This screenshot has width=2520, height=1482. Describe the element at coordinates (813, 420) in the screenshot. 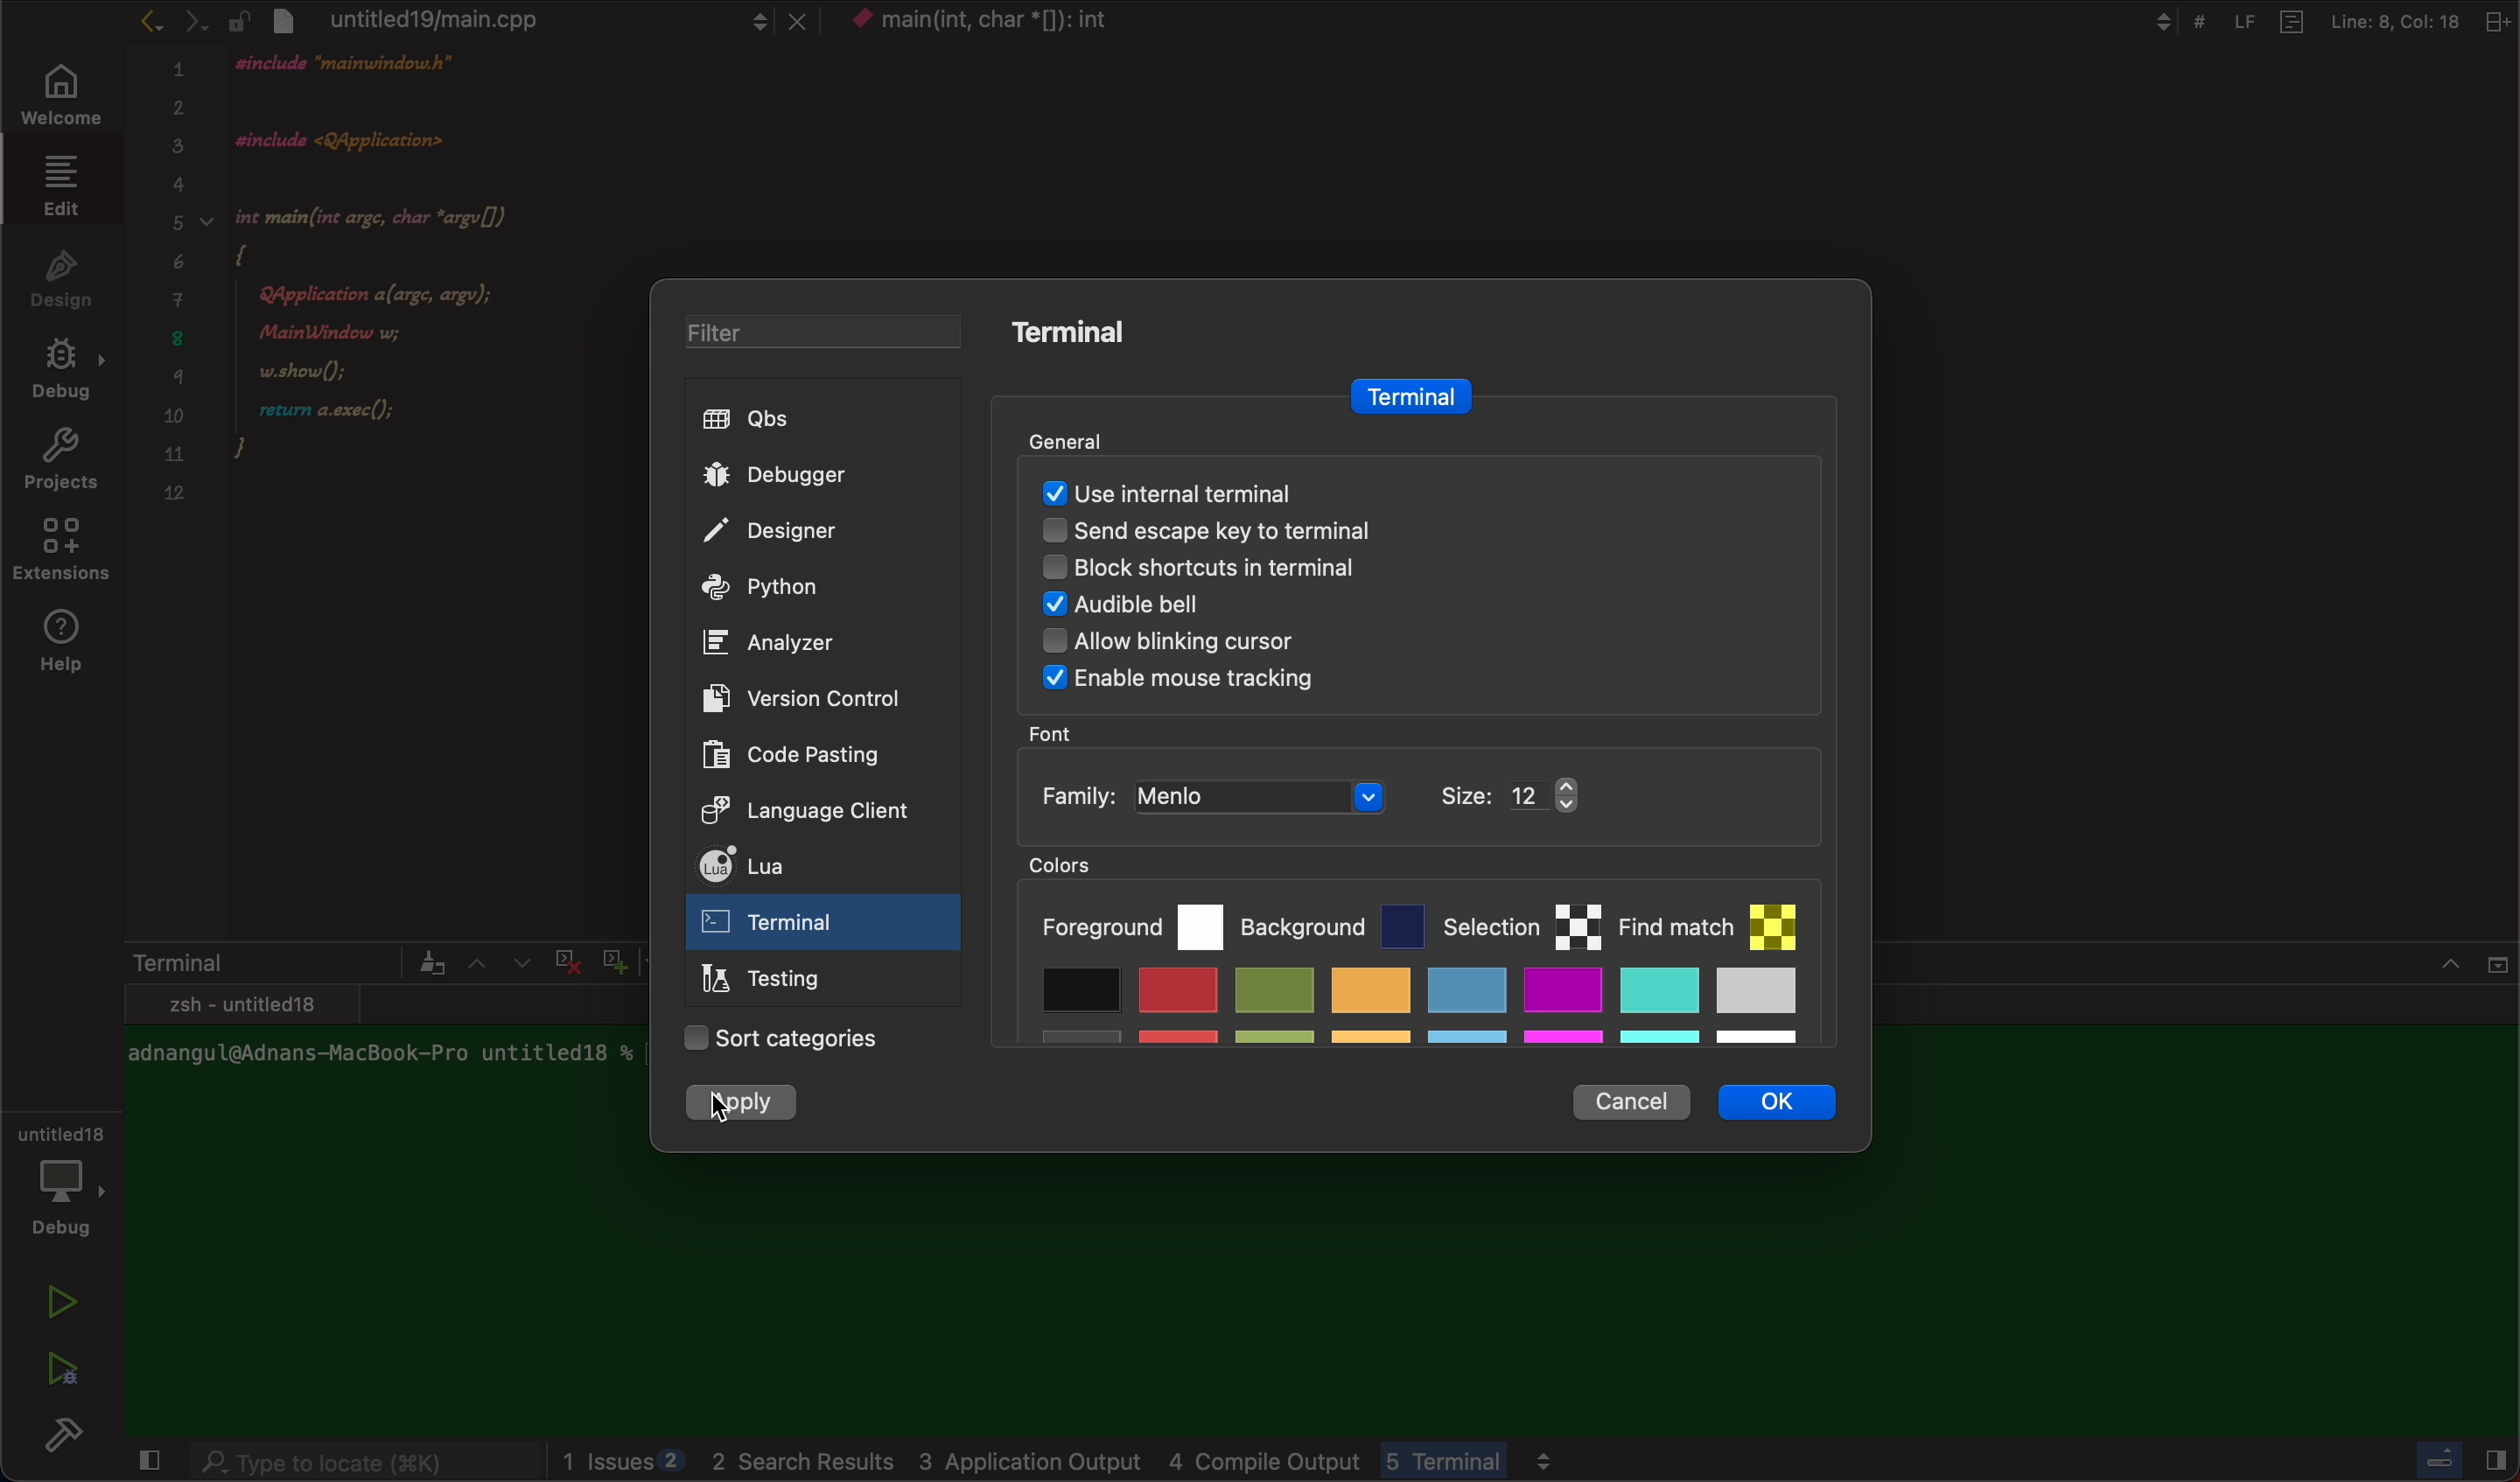

I see `qbs` at that location.